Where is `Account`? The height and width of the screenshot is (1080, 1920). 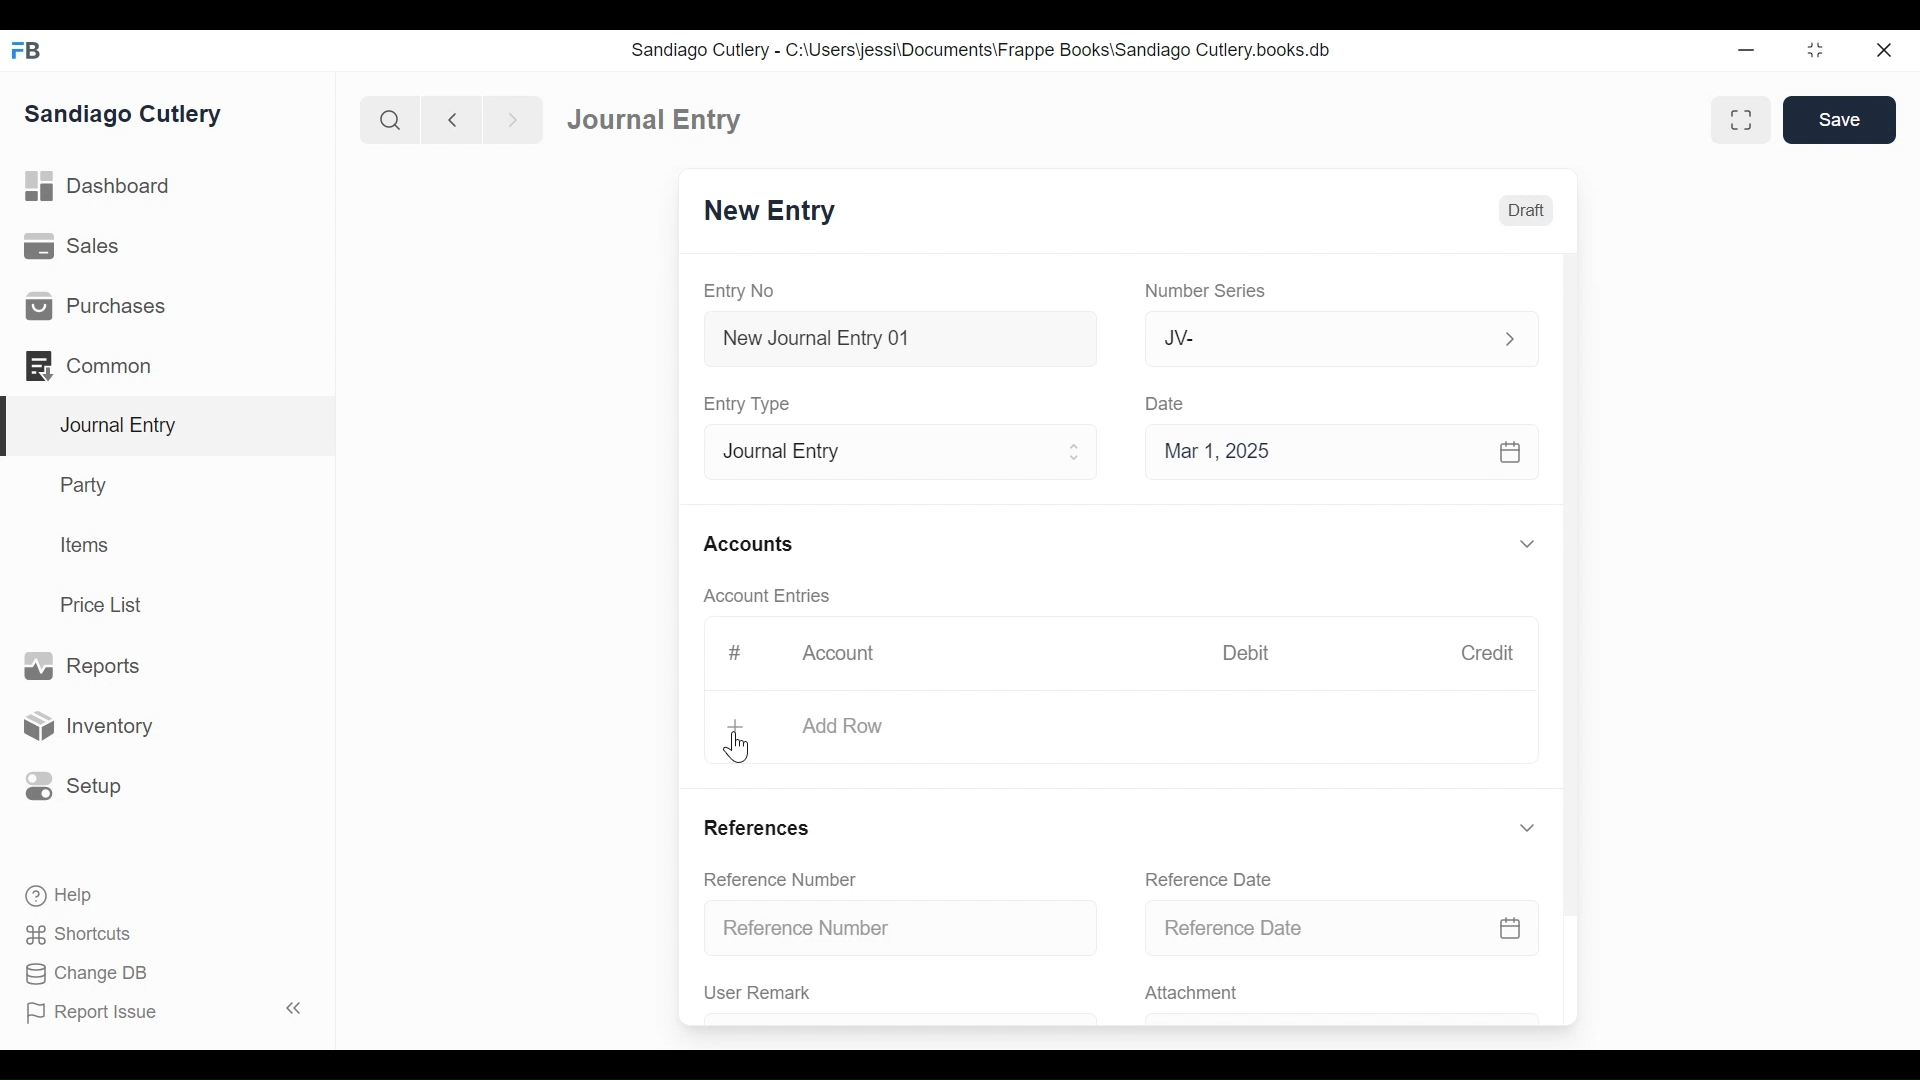
Account is located at coordinates (838, 654).